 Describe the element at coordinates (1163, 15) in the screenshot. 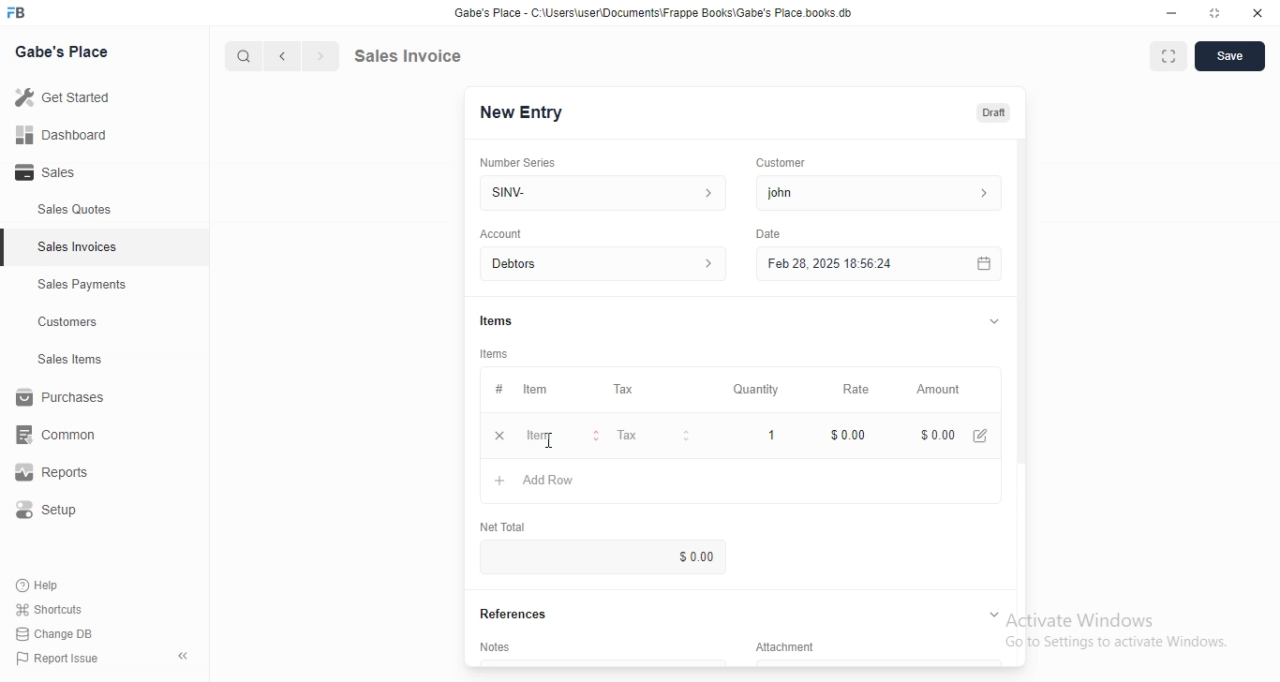

I see `minimize` at that location.